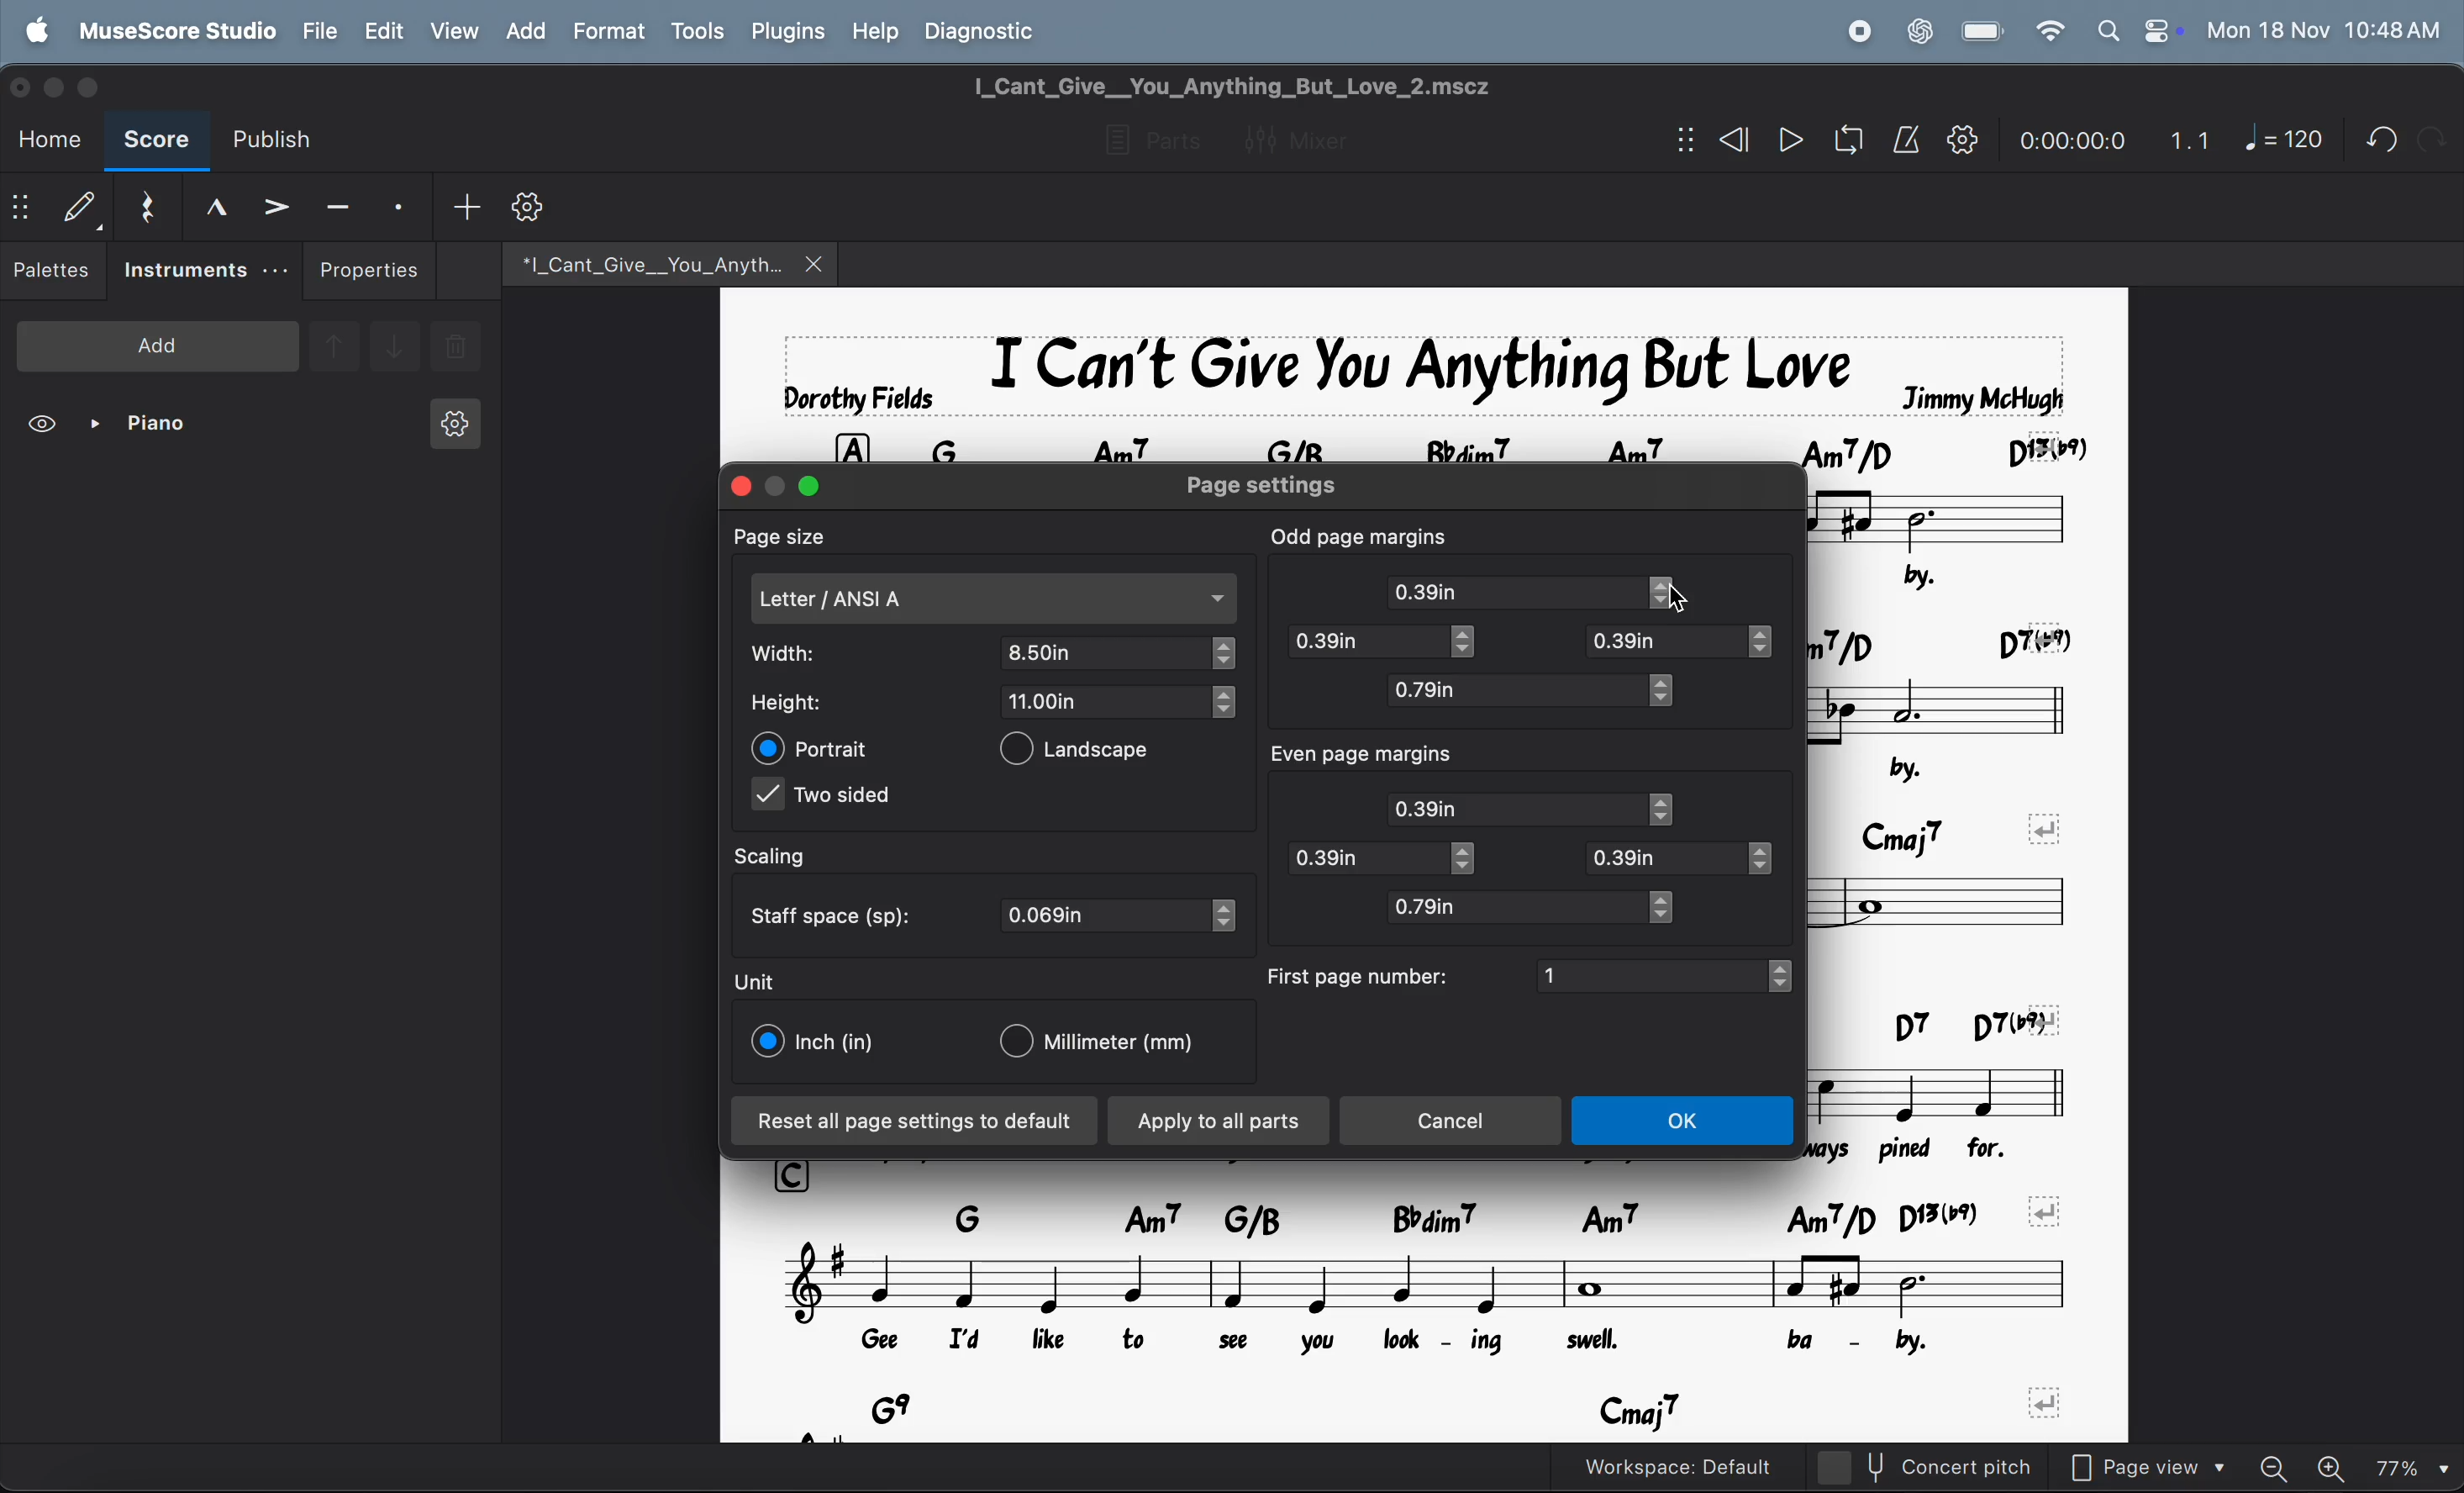 Image resolution: width=2464 pixels, height=1493 pixels. What do you see at coordinates (2067, 135) in the screenshot?
I see `time frame` at bounding box center [2067, 135].